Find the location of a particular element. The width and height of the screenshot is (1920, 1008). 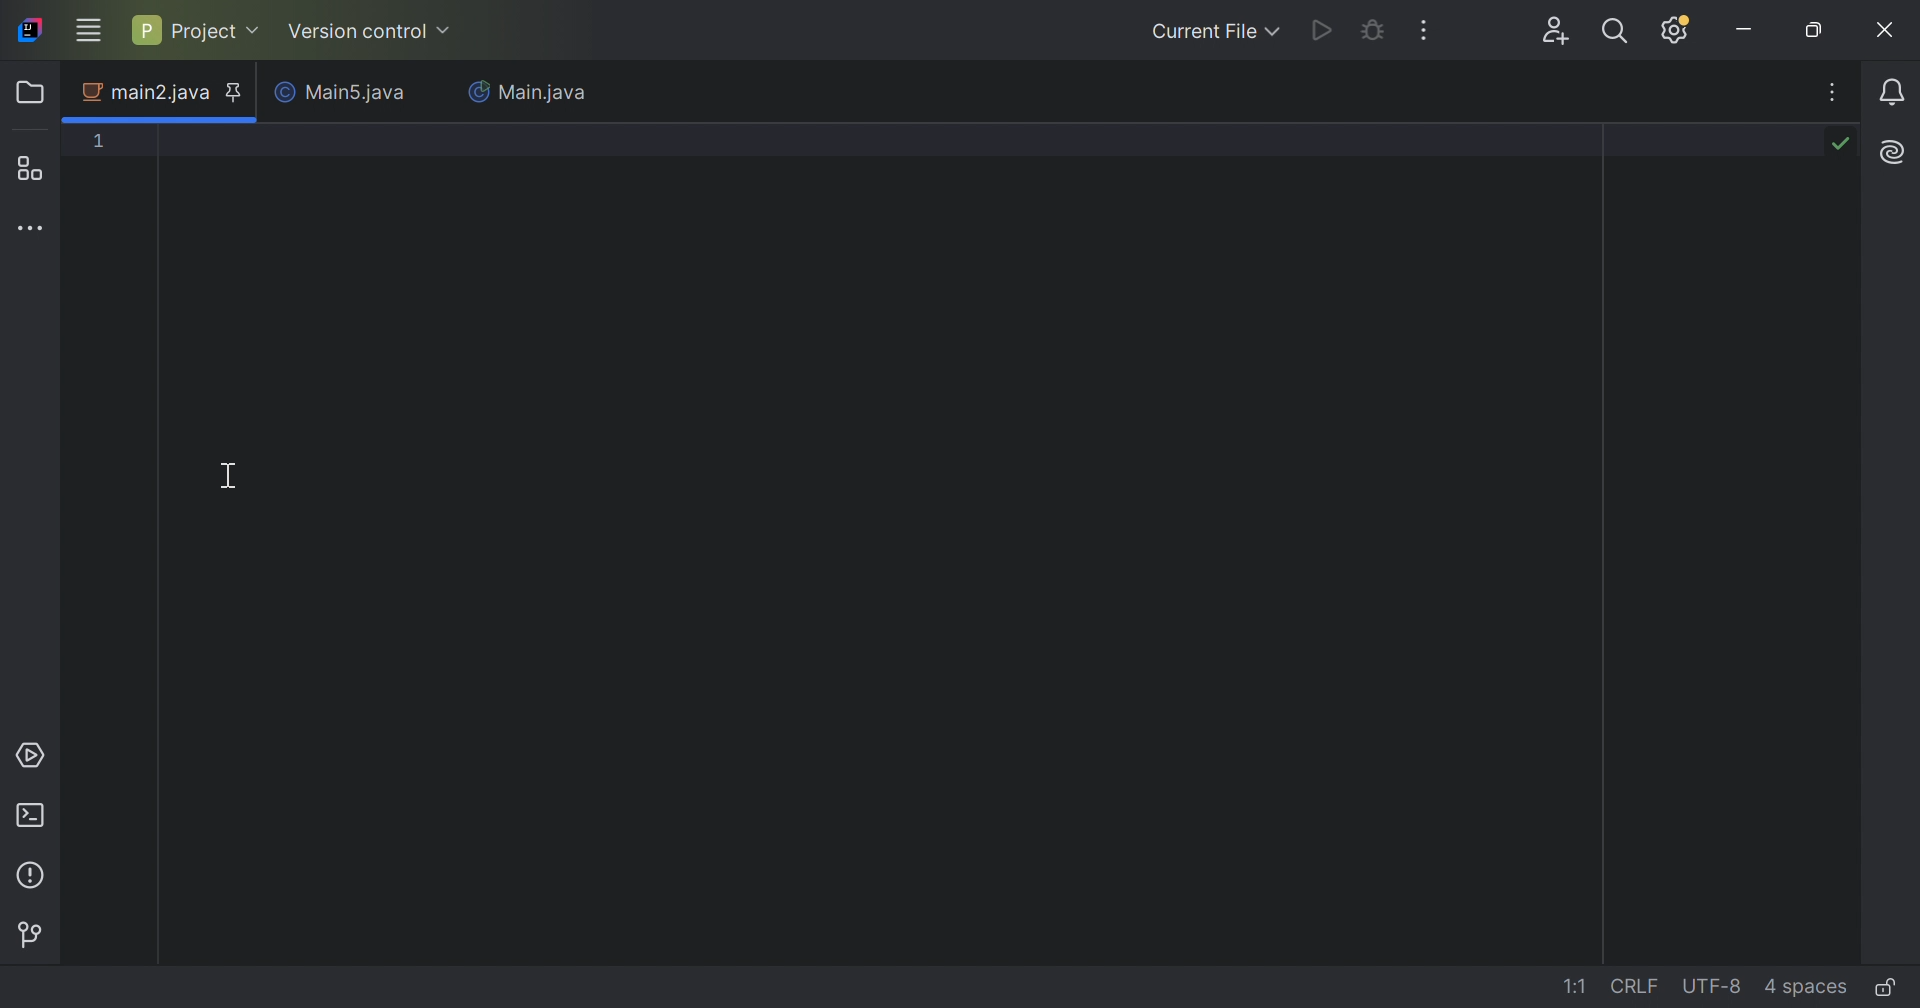

IntelliJ IDEA icon is located at coordinates (30, 30).